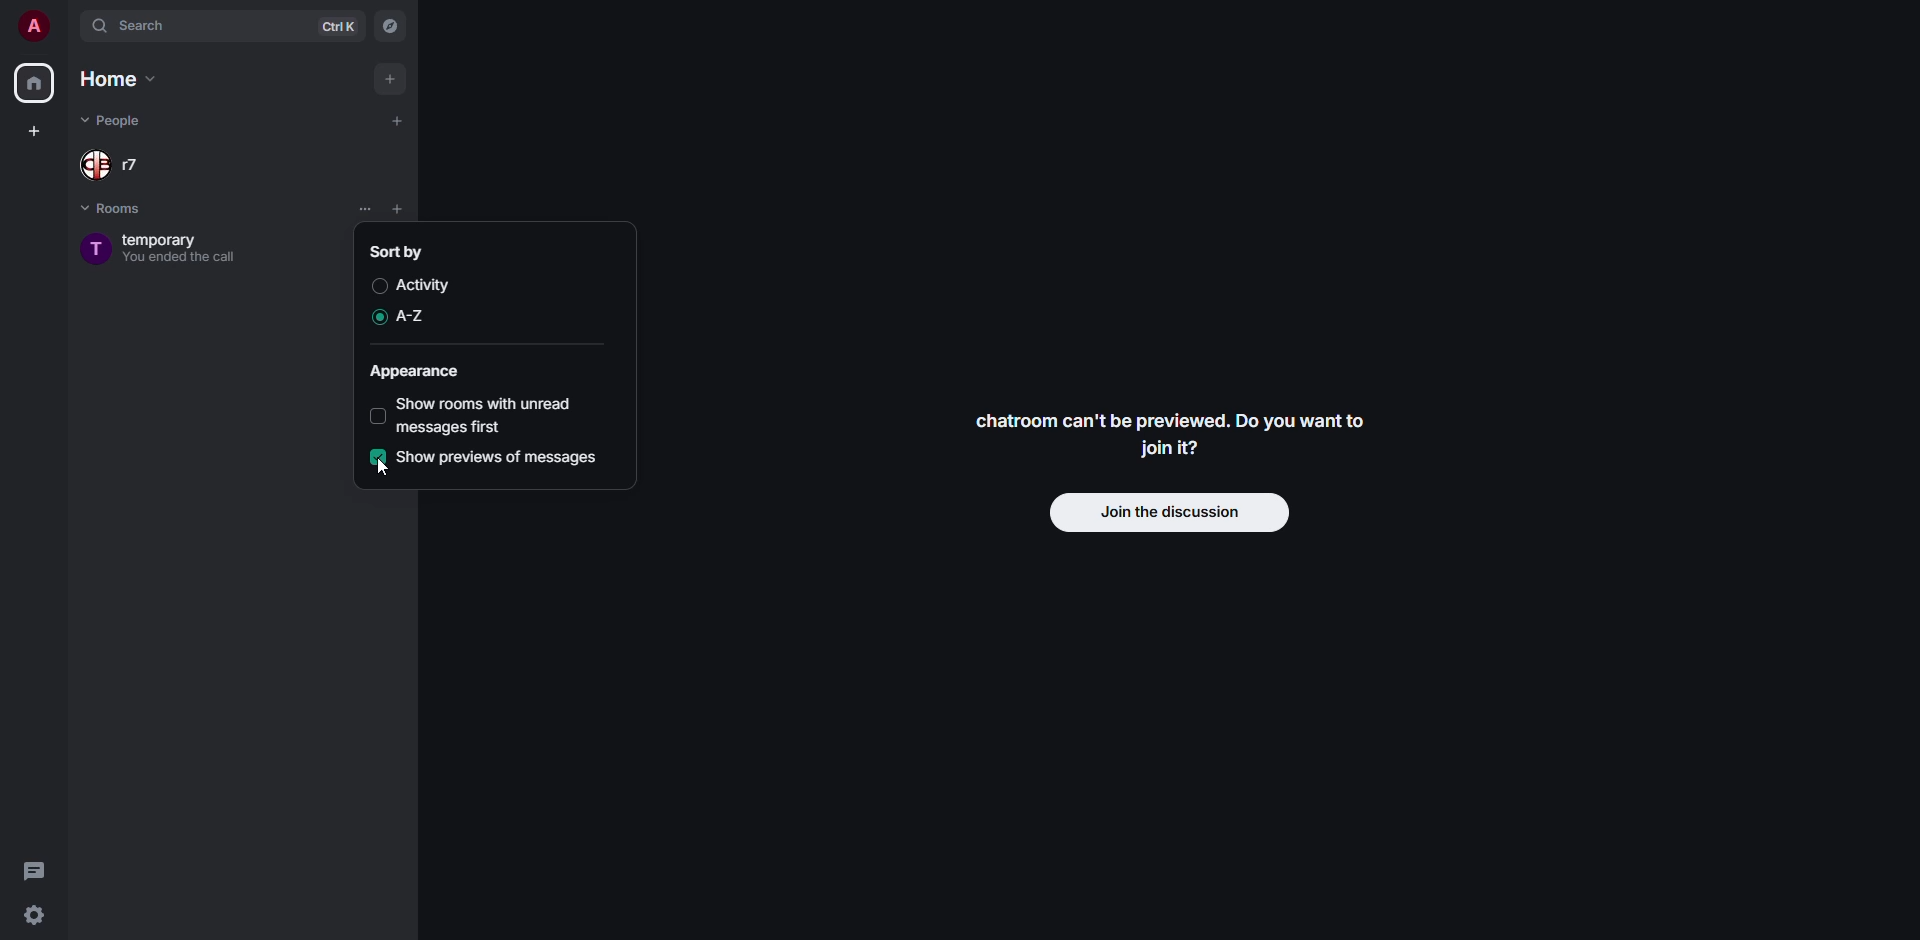  I want to click on ctrl K, so click(342, 28).